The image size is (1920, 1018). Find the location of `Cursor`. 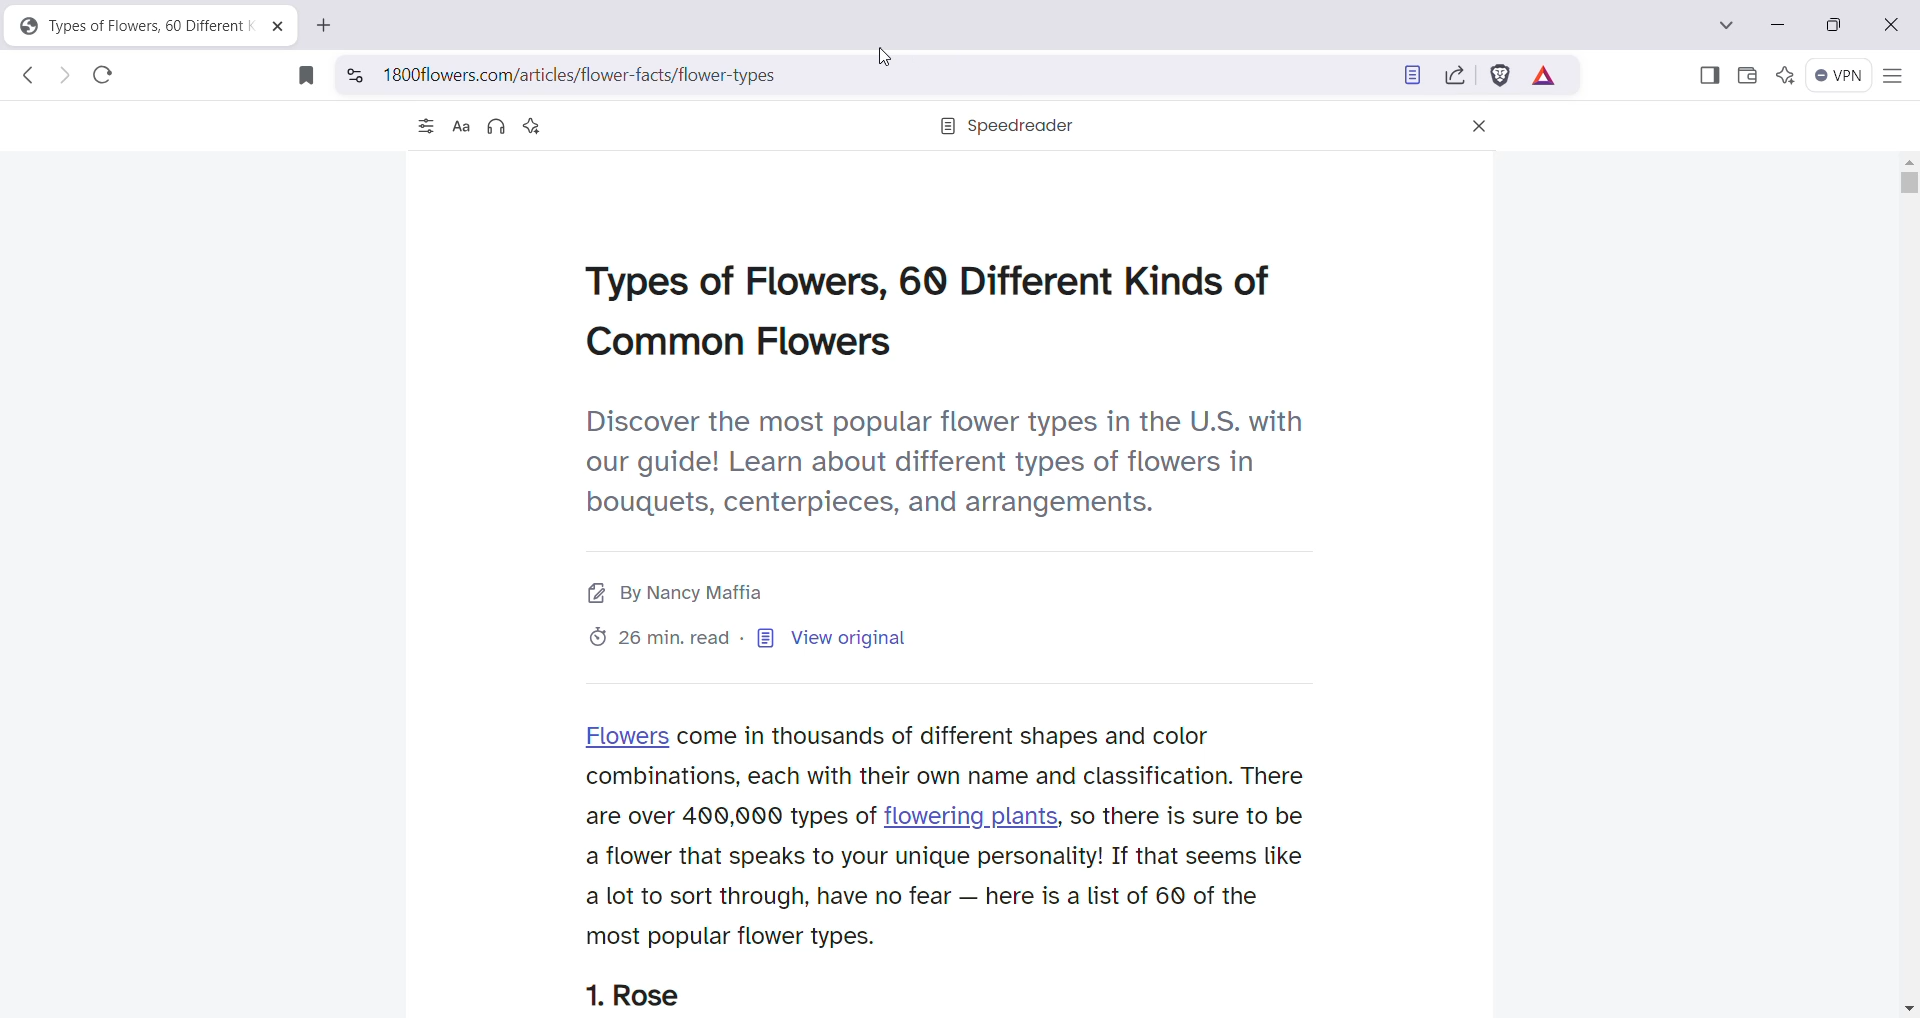

Cursor is located at coordinates (884, 60).